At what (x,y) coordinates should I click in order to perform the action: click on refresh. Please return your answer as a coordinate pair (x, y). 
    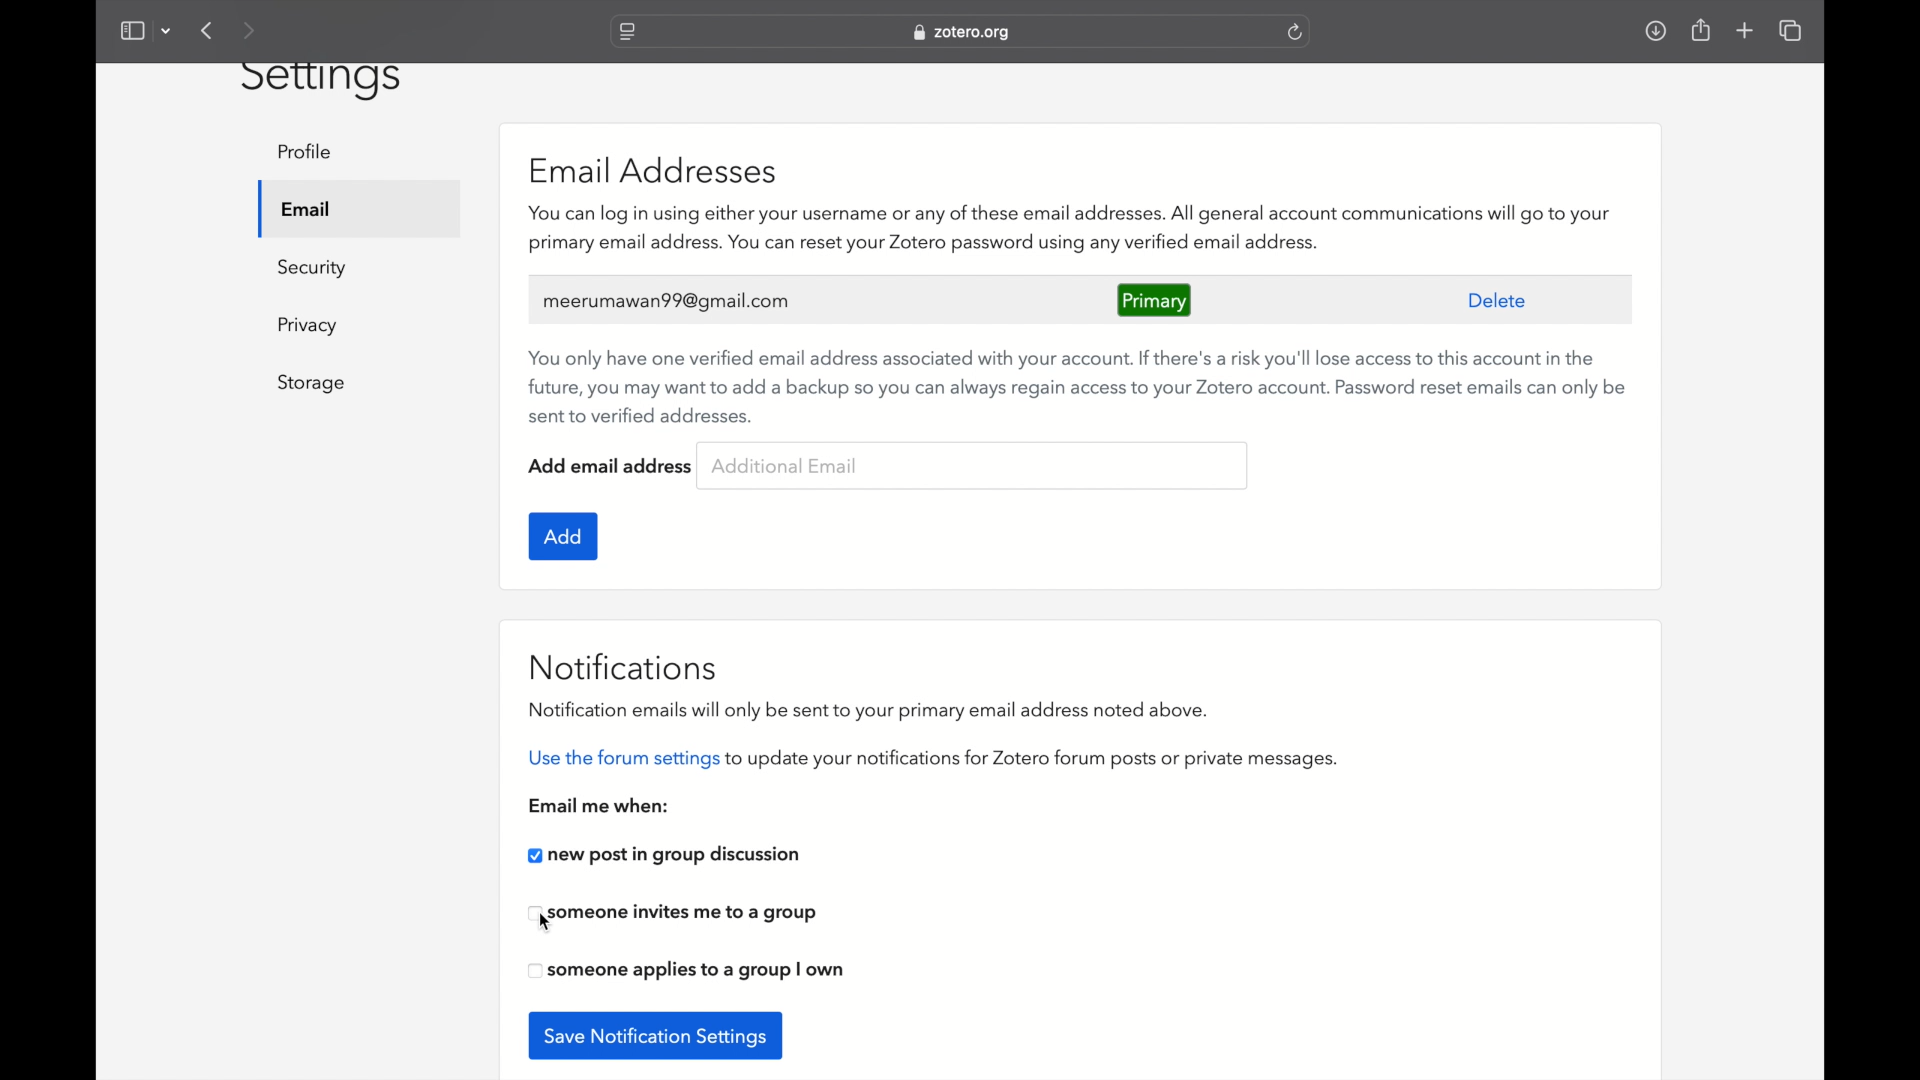
    Looking at the image, I should click on (1296, 32).